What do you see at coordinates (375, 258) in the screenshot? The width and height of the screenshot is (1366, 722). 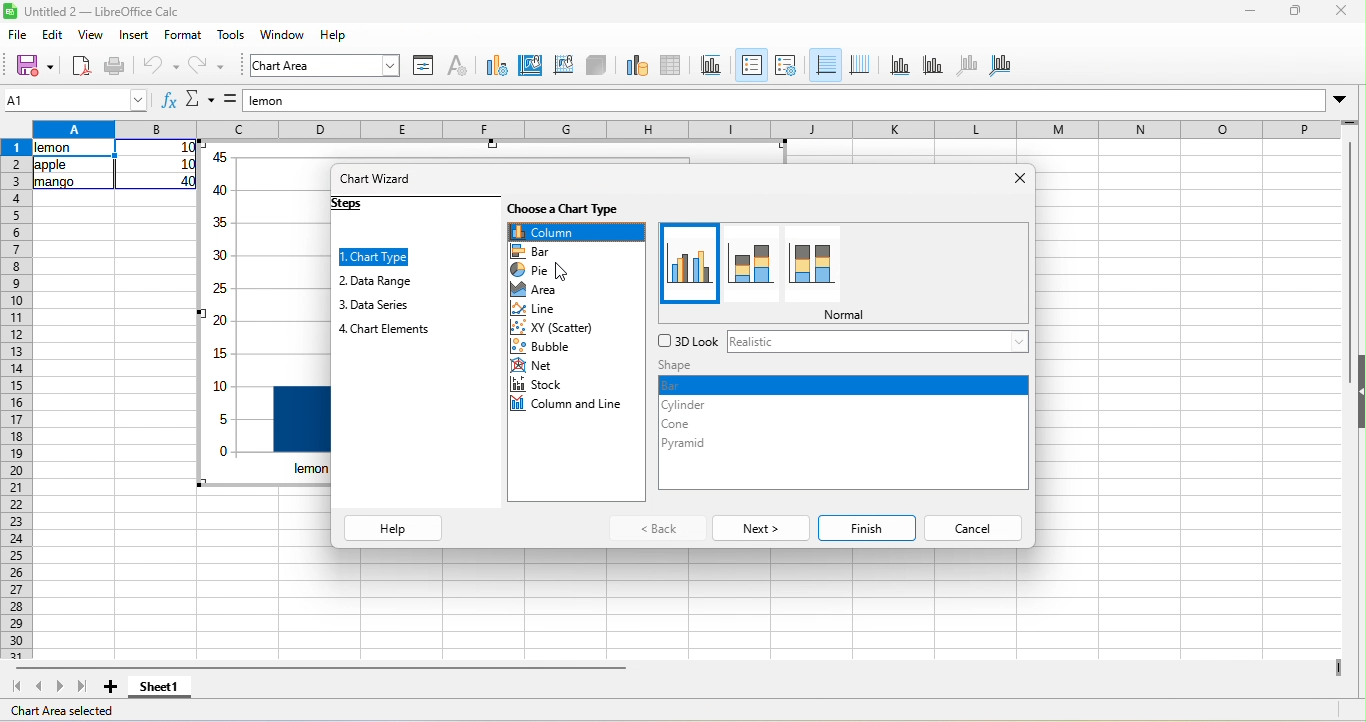 I see `chart type` at bounding box center [375, 258].